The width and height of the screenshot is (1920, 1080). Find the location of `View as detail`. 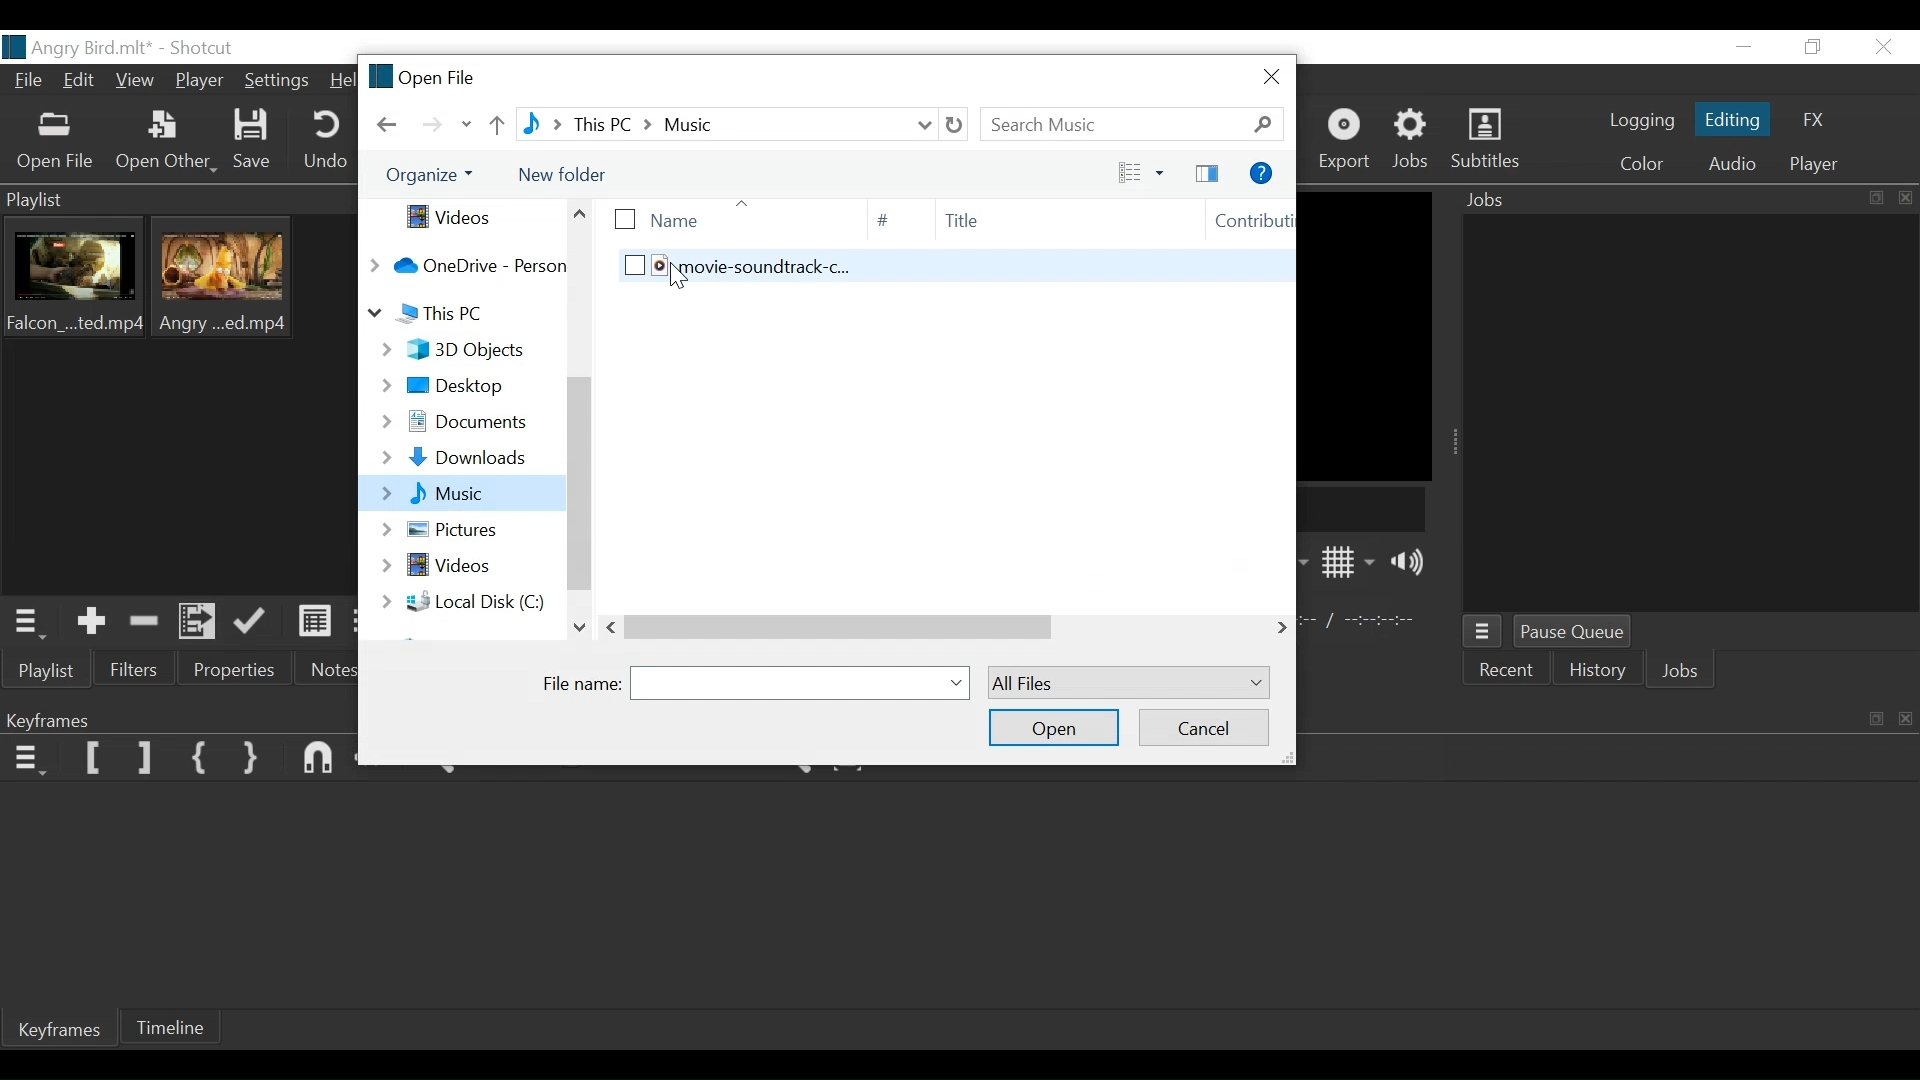

View as detail is located at coordinates (311, 625).